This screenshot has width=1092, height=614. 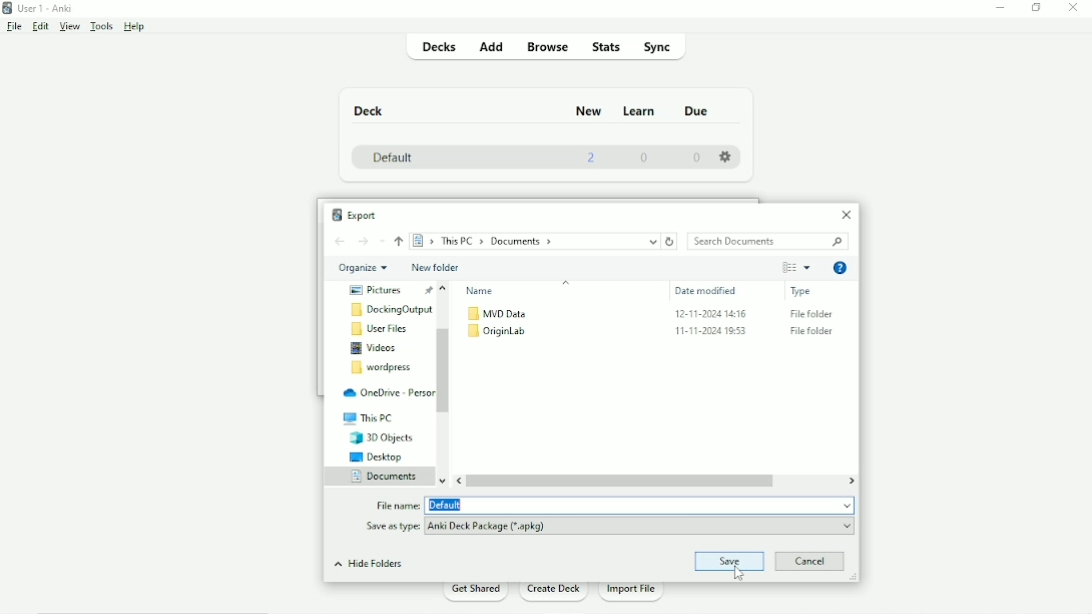 I want to click on 2, so click(x=591, y=159).